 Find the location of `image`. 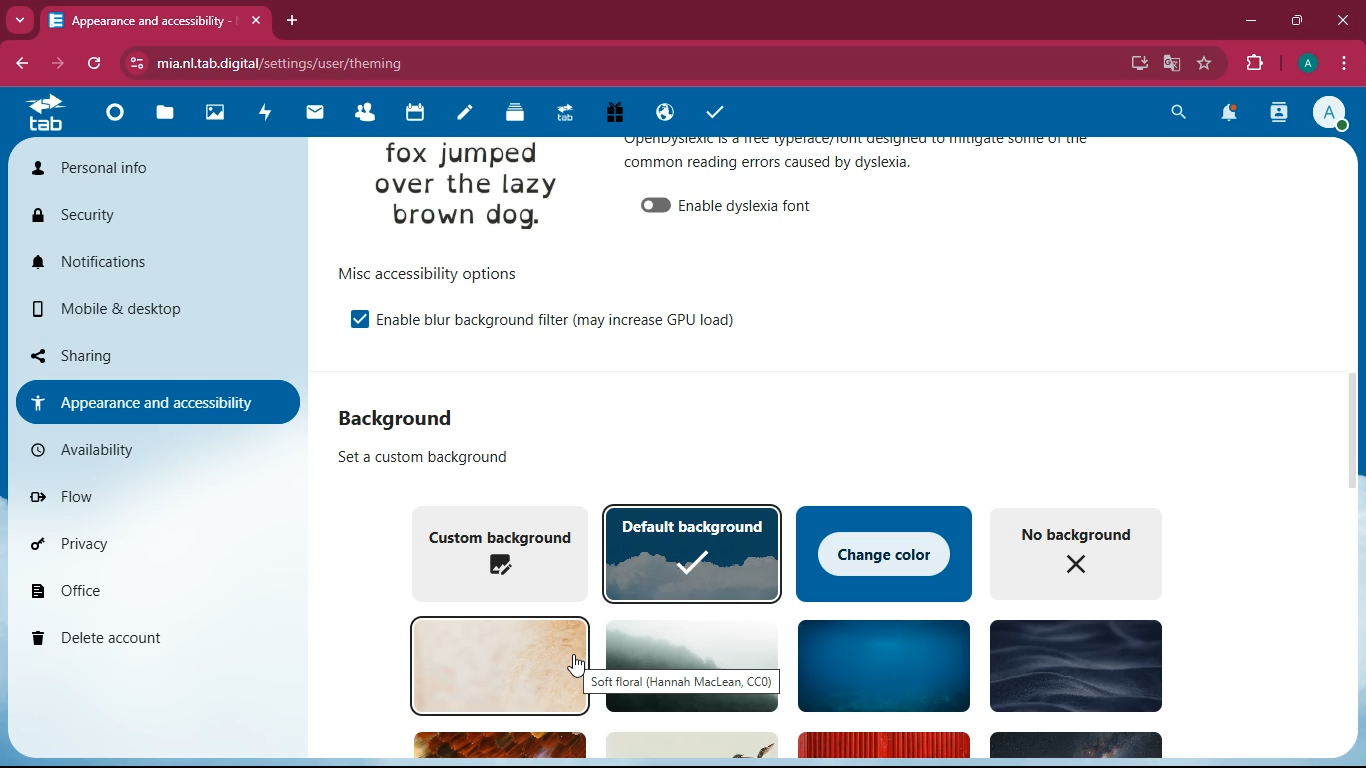

image is located at coordinates (469, 187).